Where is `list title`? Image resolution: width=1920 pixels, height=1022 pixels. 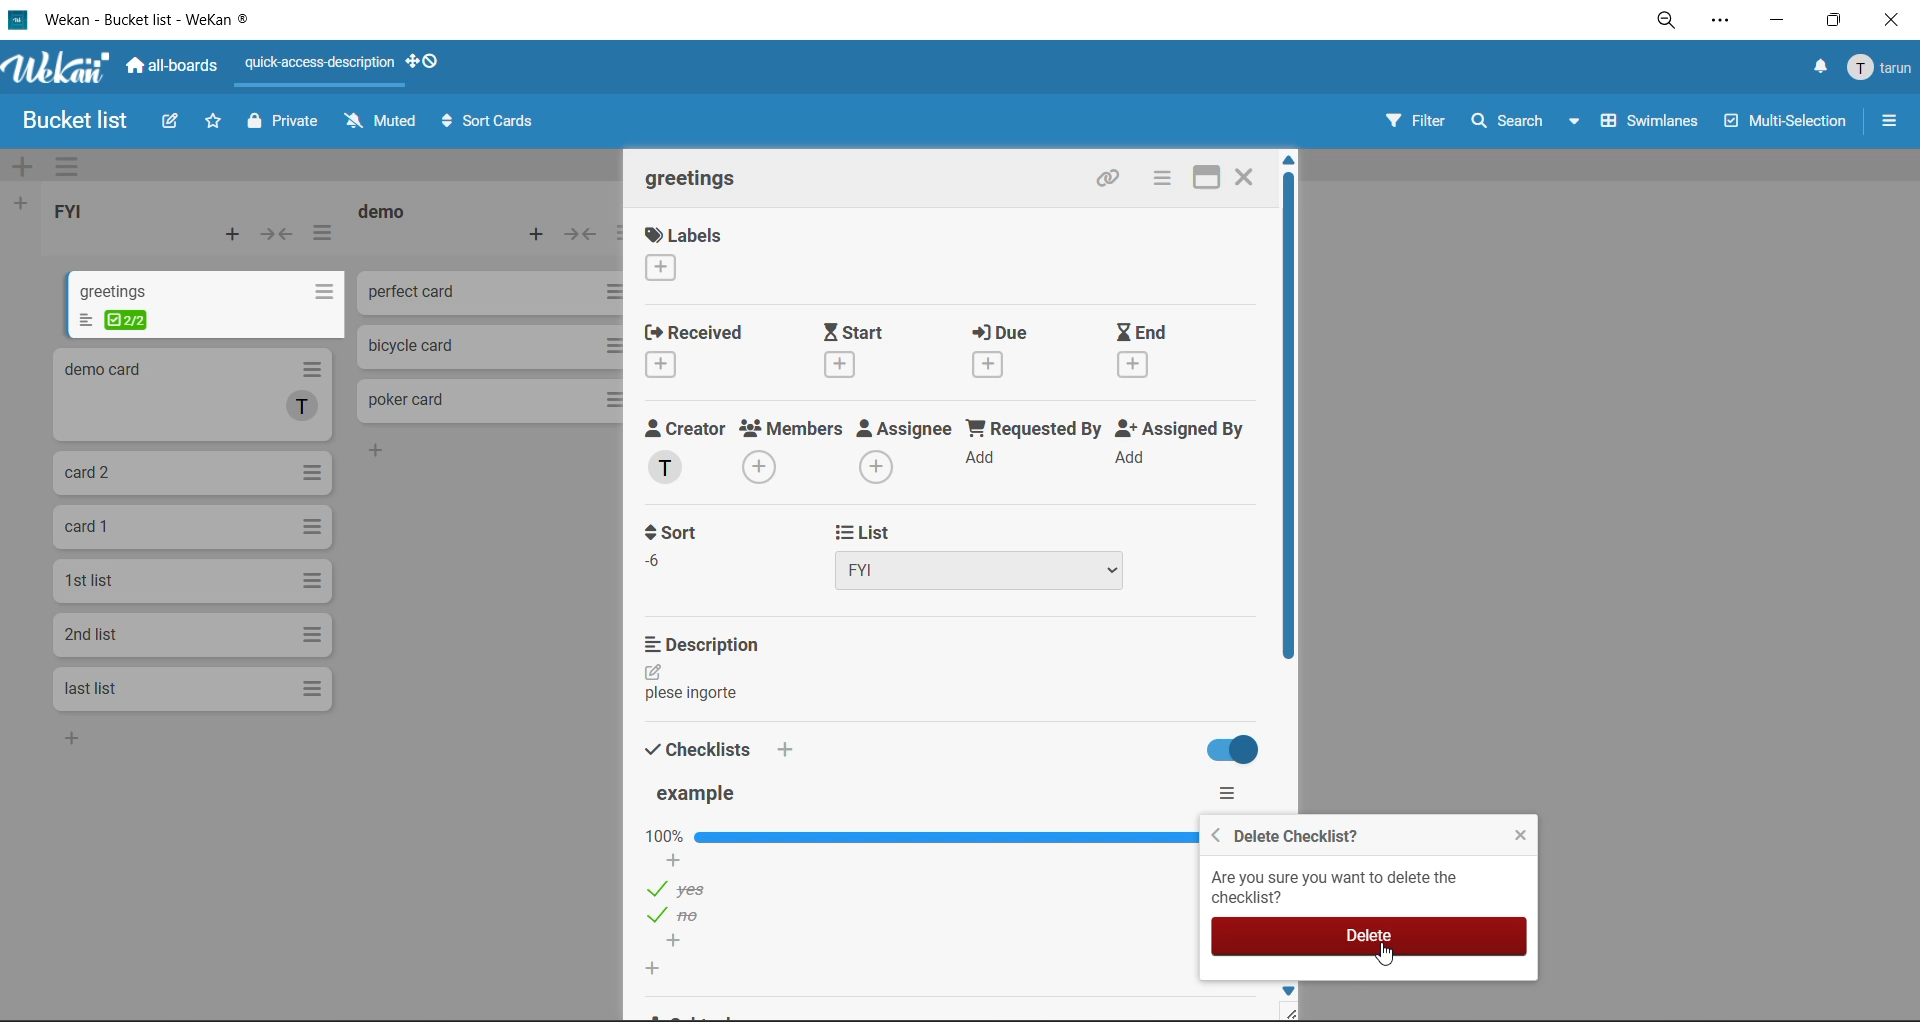
list title is located at coordinates (77, 213).